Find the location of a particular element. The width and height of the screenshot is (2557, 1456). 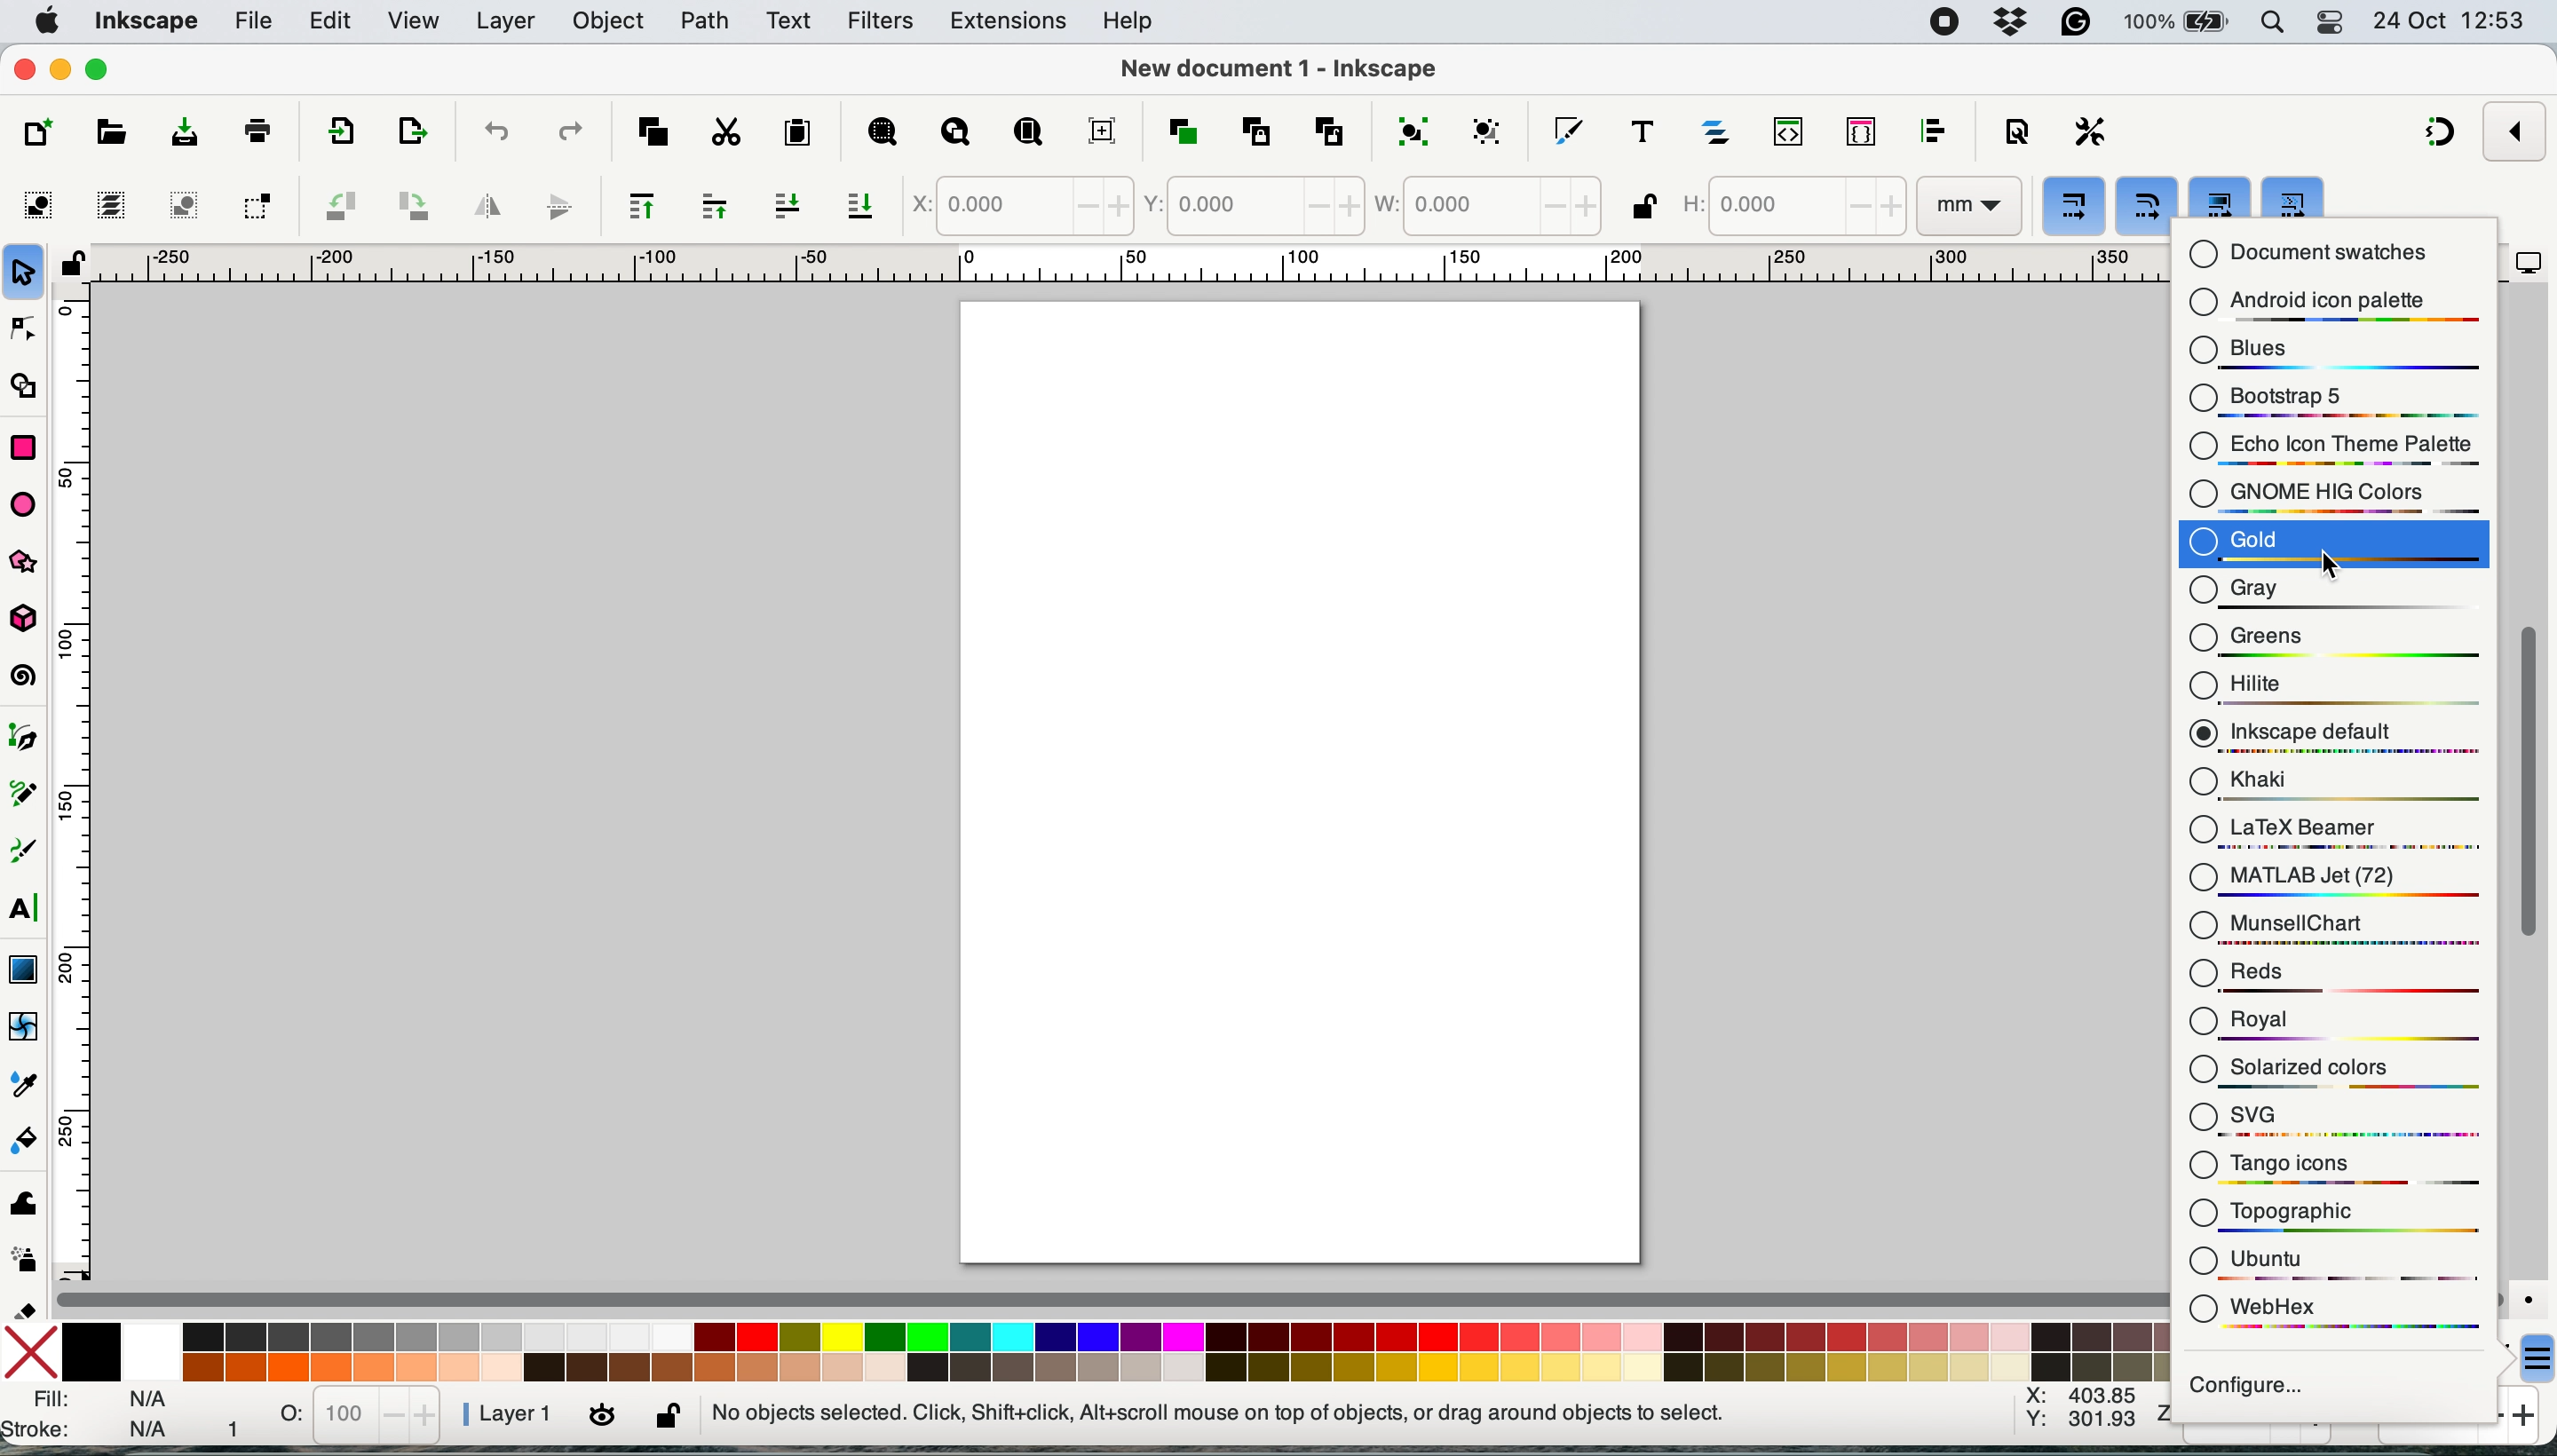

echo icon theme palaette is located at coordinates (2332, 445).